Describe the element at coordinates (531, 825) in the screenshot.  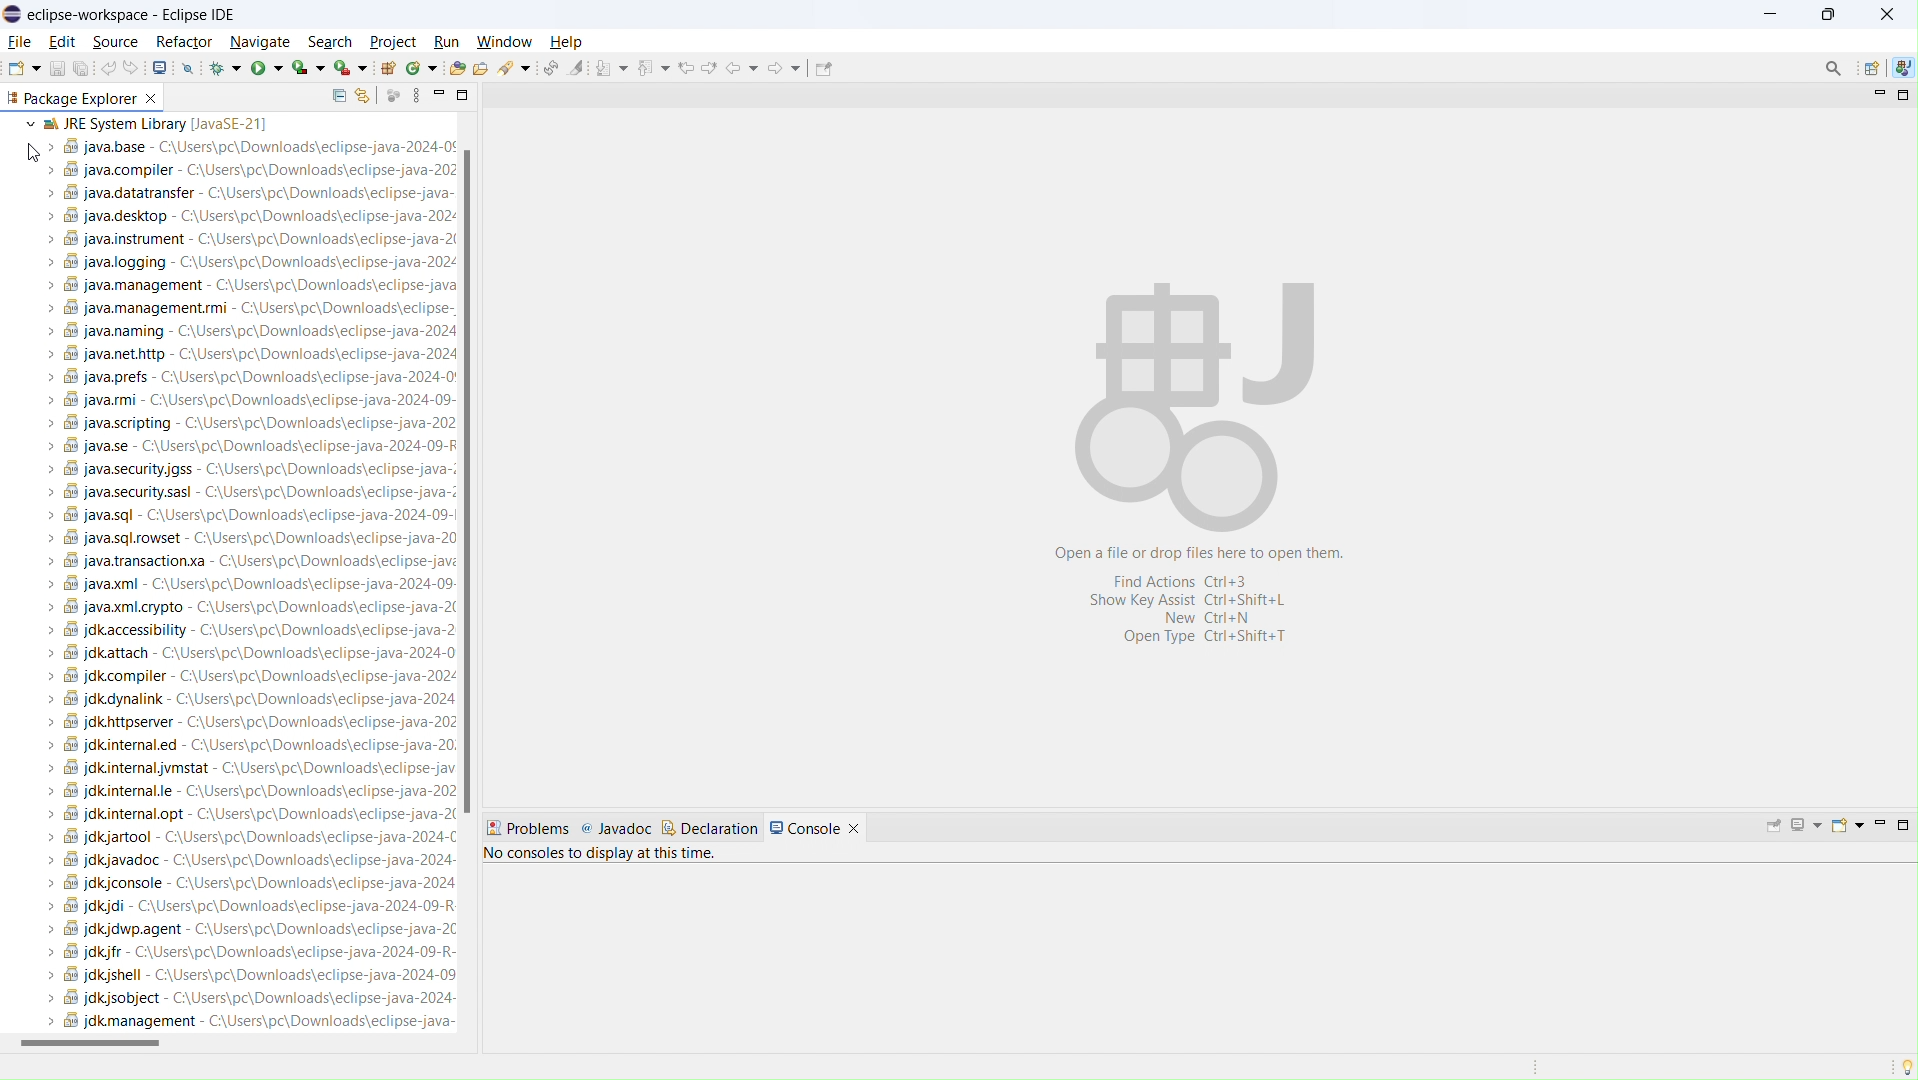
I see `problems` at that location.